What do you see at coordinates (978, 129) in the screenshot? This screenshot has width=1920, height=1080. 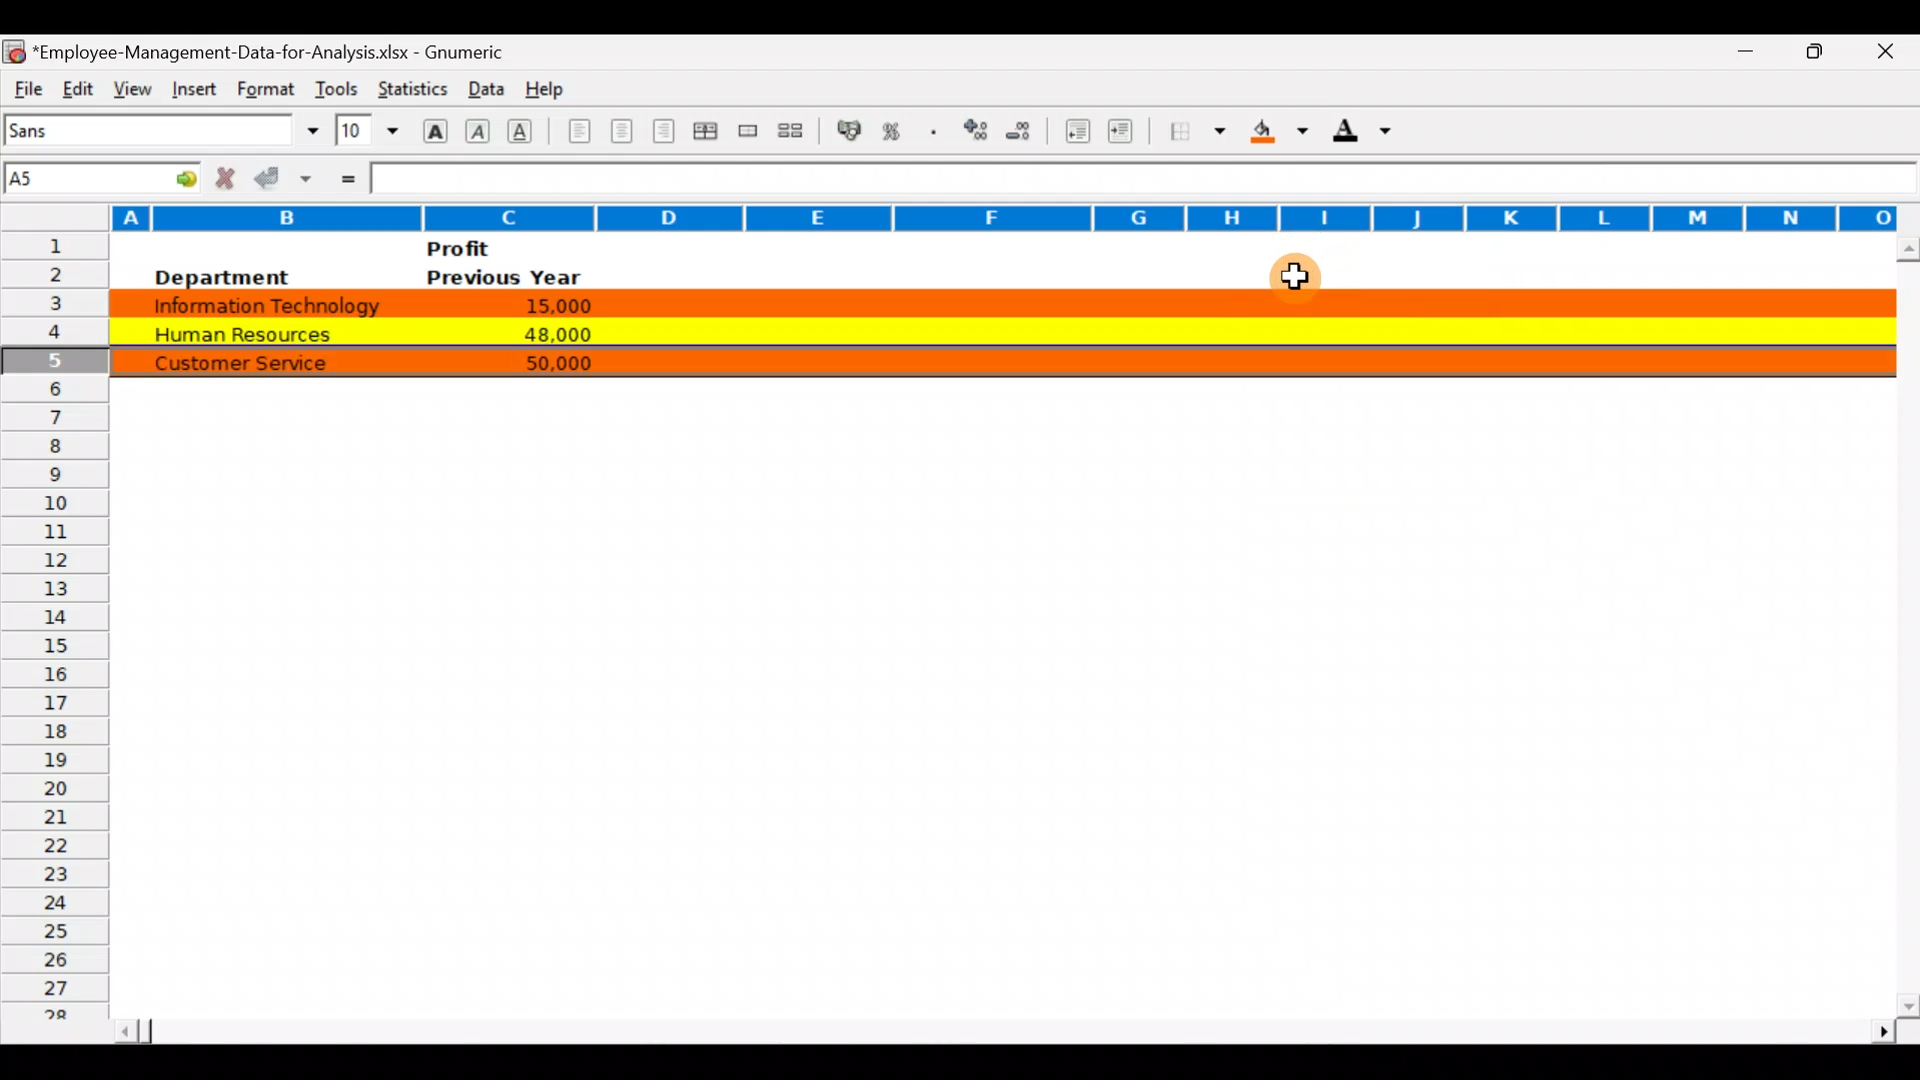 I see `Increase decimals` at bounding box center [978, 129].